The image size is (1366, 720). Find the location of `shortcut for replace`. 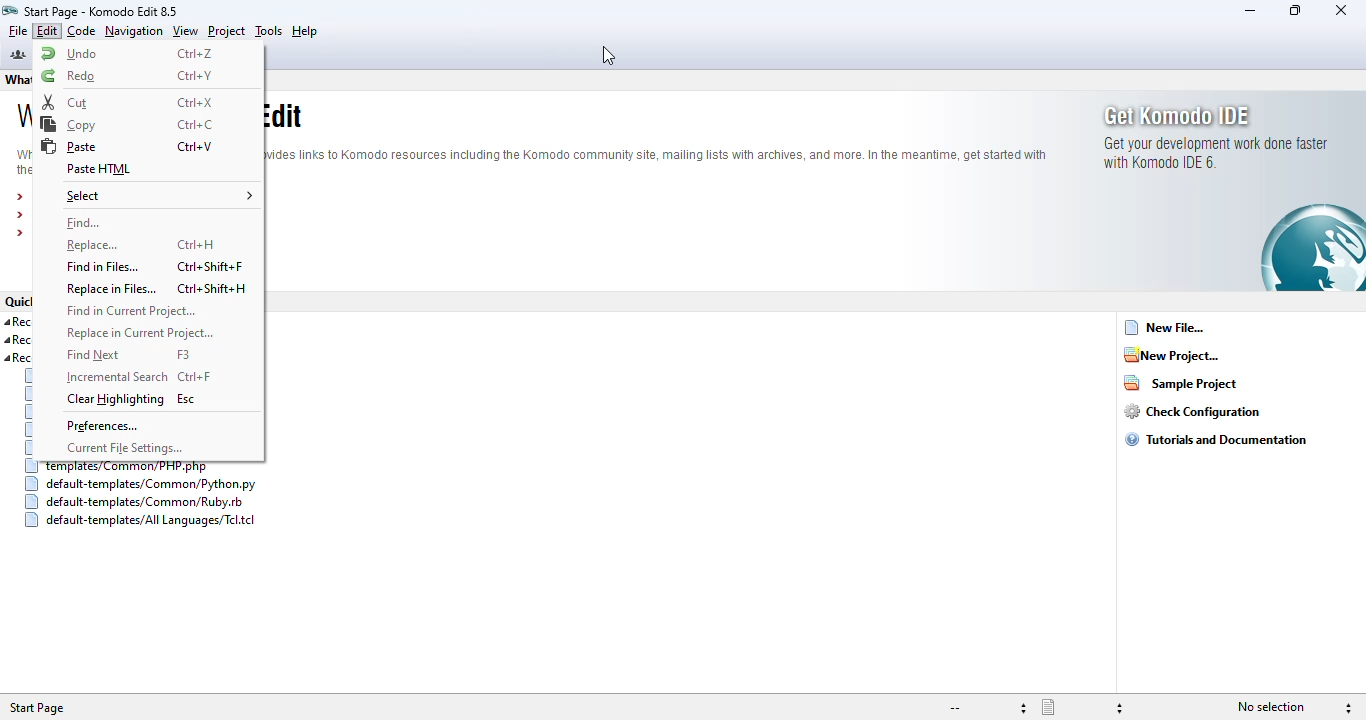

shortcut for replace is located at coordinates (198, 245).